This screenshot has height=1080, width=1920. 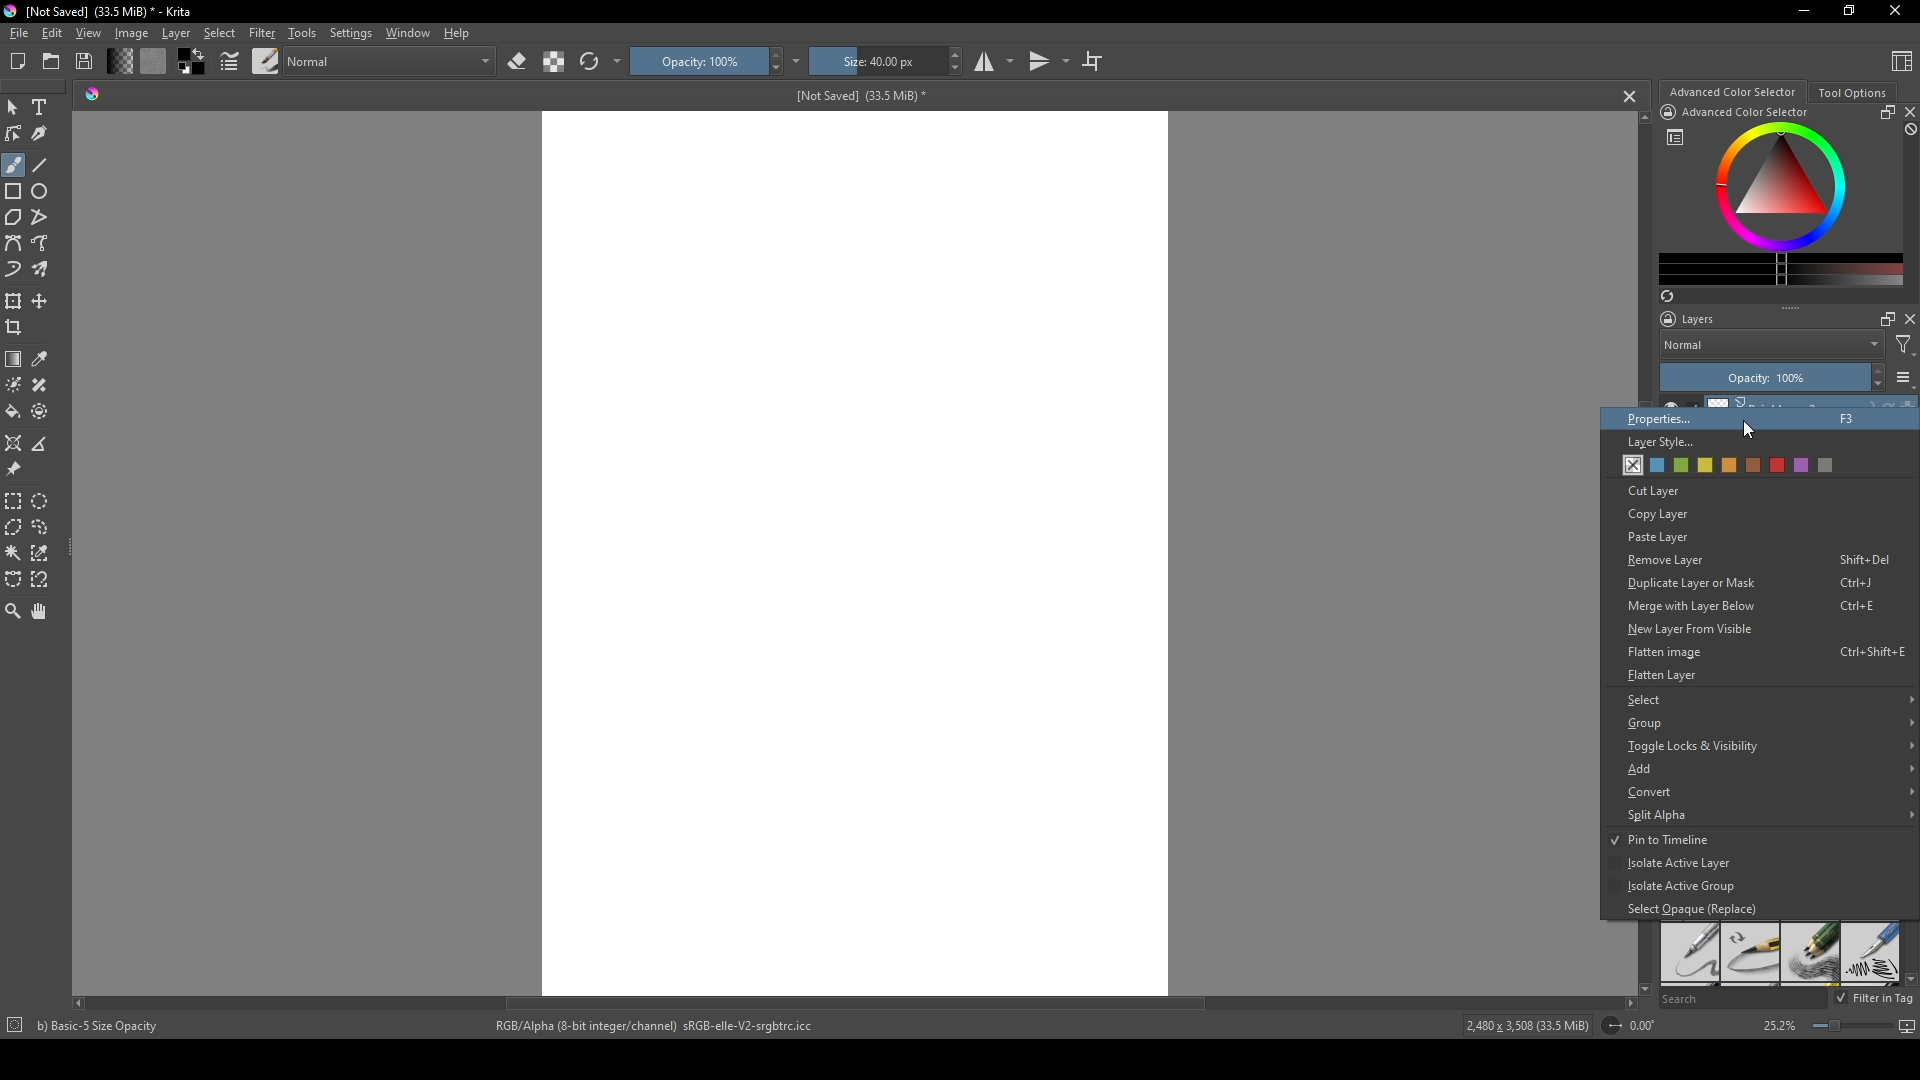 What do you see at coordinates (1847, 12) in the screenshot?
I see `resize` at bounding box center [1847, 12].